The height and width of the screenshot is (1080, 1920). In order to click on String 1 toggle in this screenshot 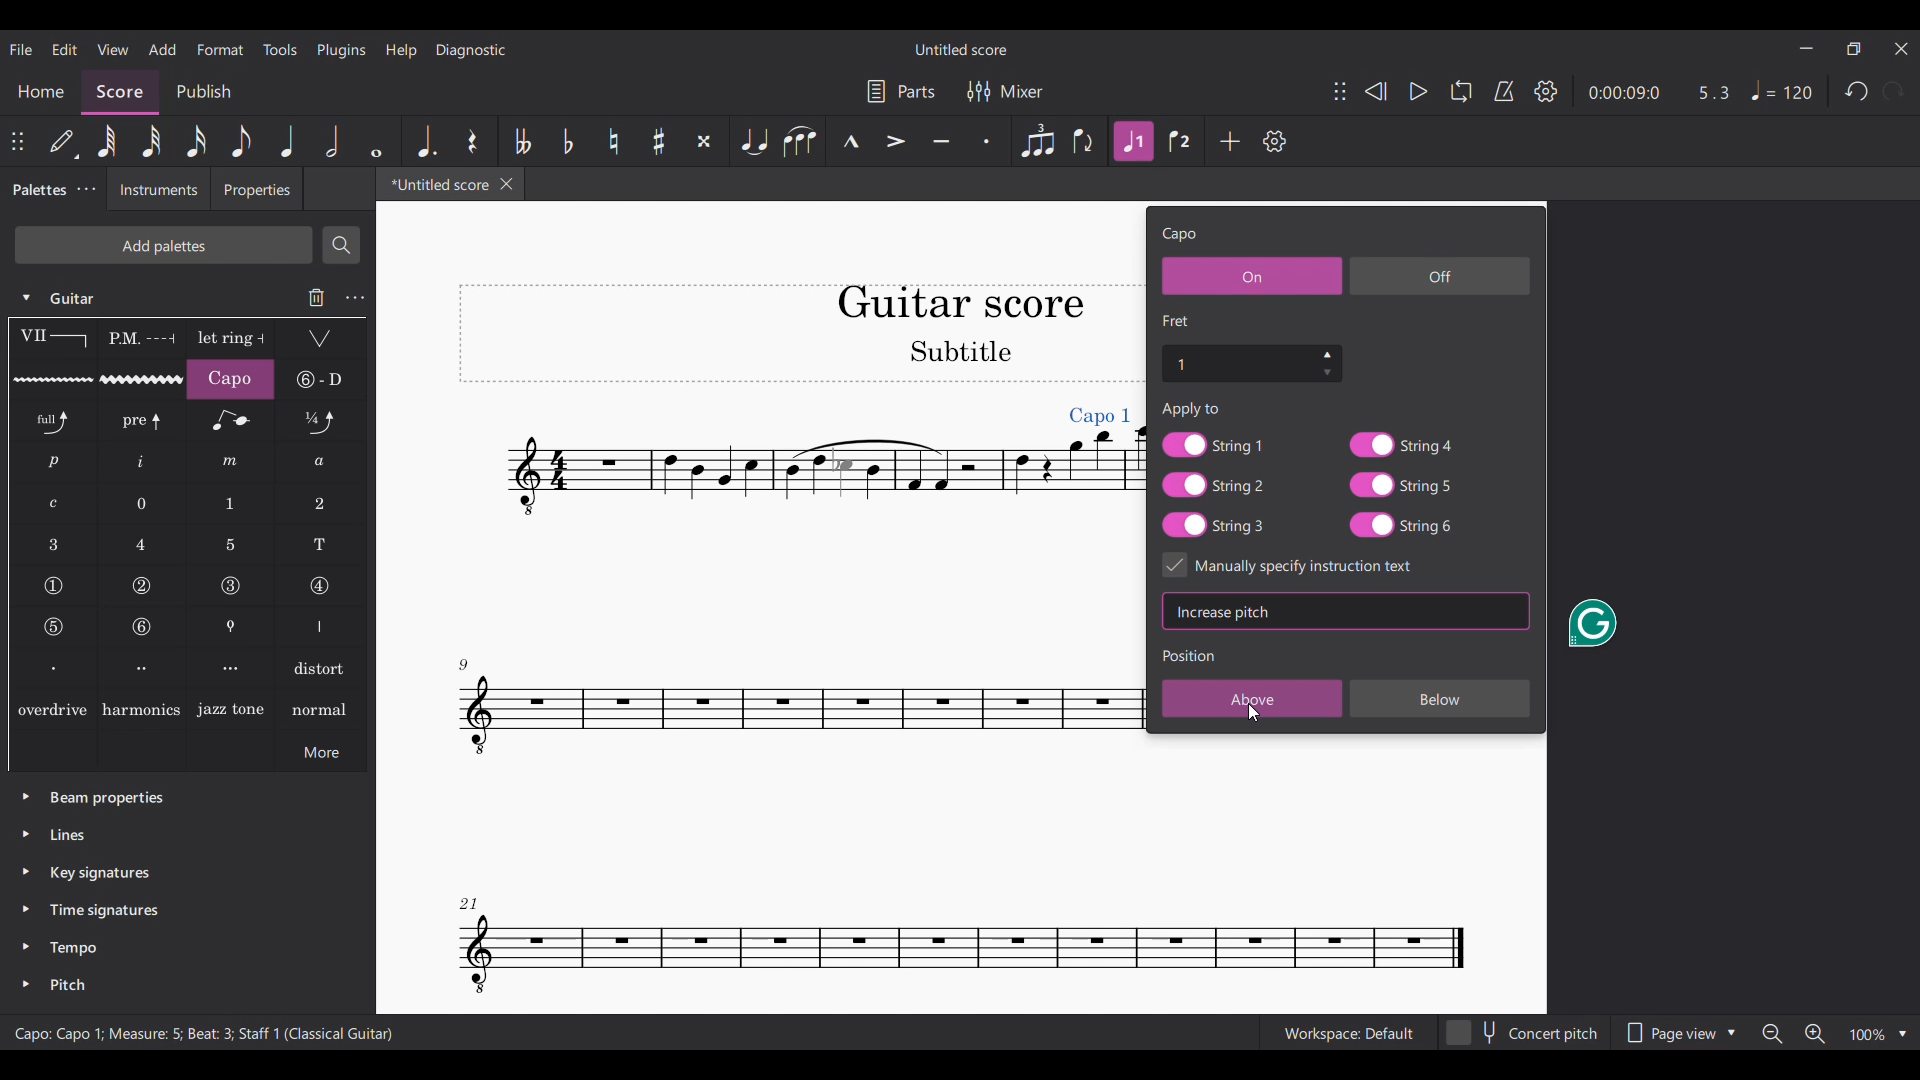, I will do `click(1213, 444)`.